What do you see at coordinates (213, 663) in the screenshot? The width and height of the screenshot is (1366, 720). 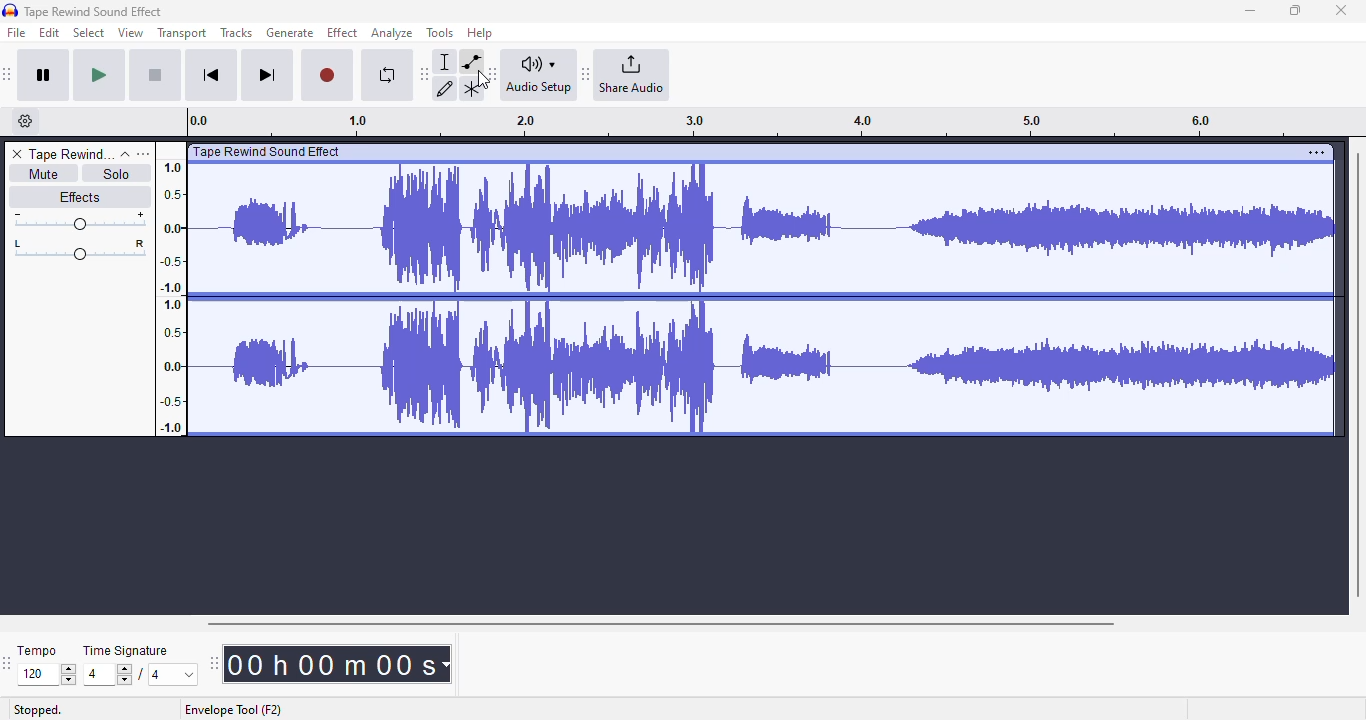 I see `Move audacity time toolbar` at bounding box center [213, 663].